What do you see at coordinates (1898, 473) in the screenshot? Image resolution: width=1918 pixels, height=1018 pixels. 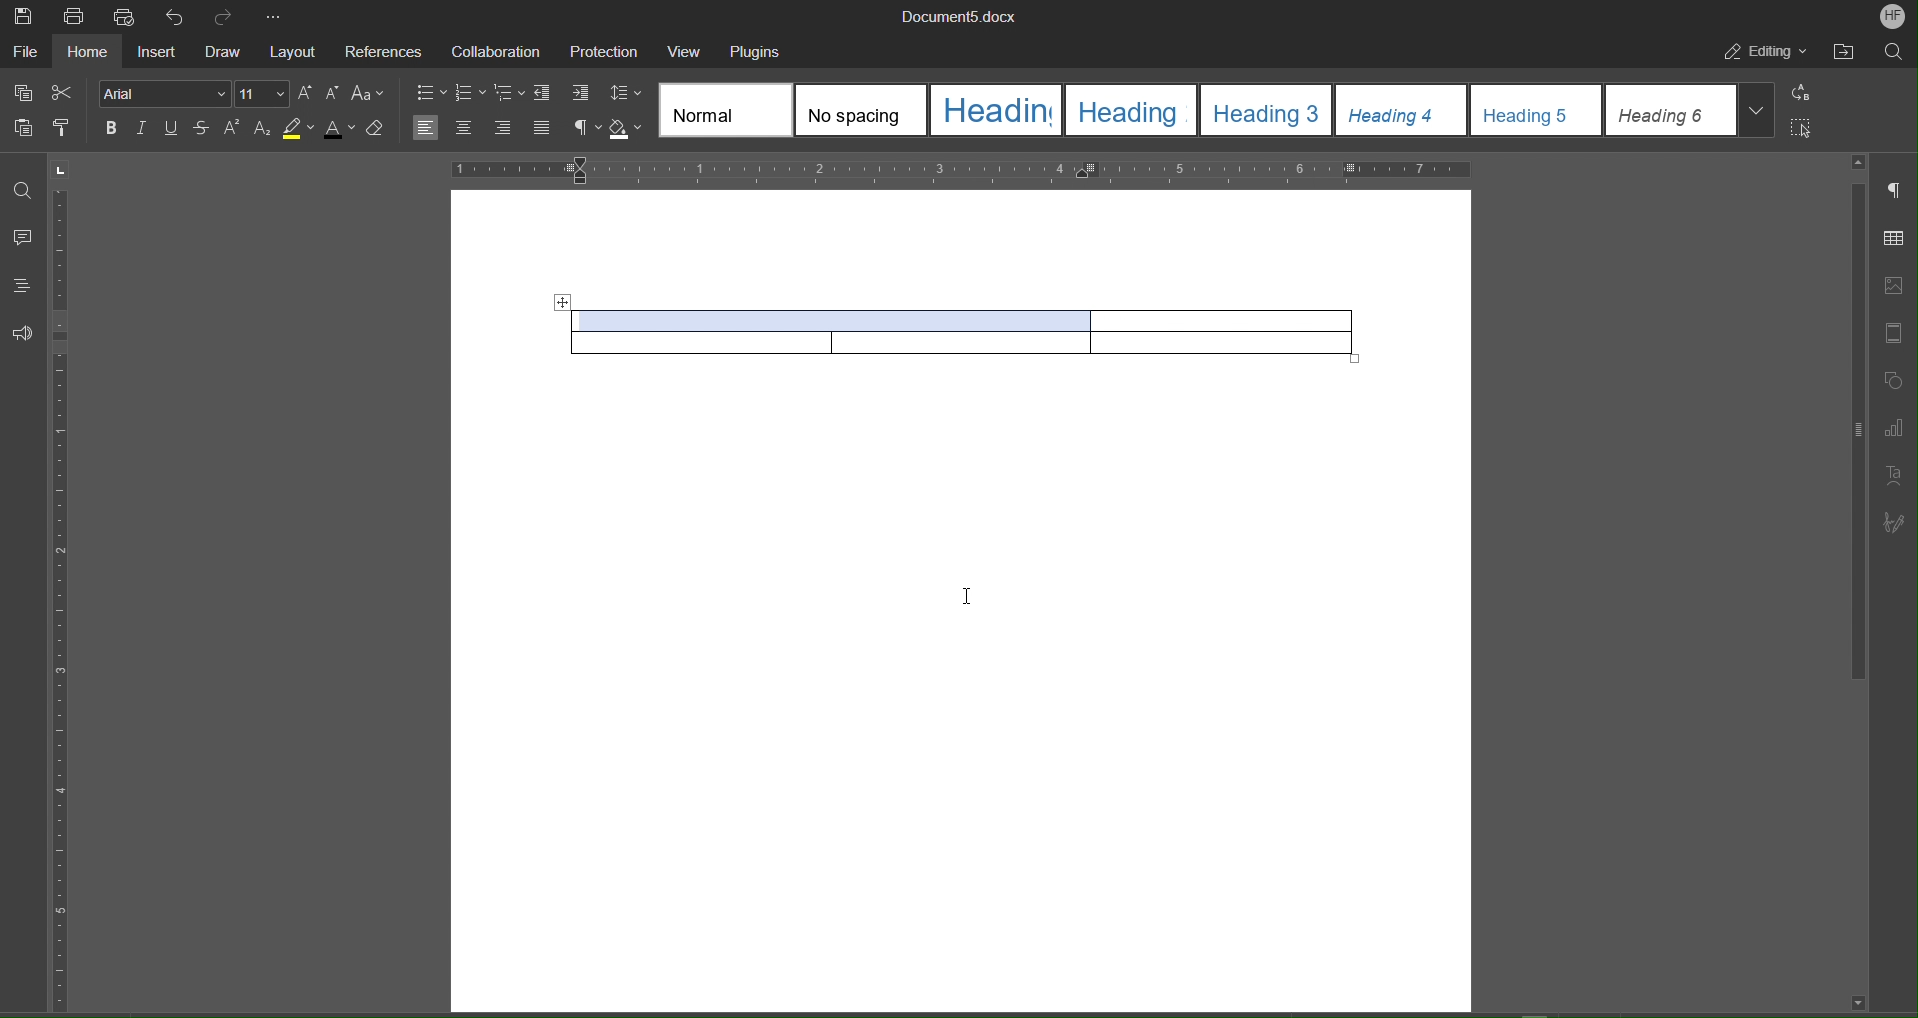 I see `Text Art` at bounding box center [1898, 473].